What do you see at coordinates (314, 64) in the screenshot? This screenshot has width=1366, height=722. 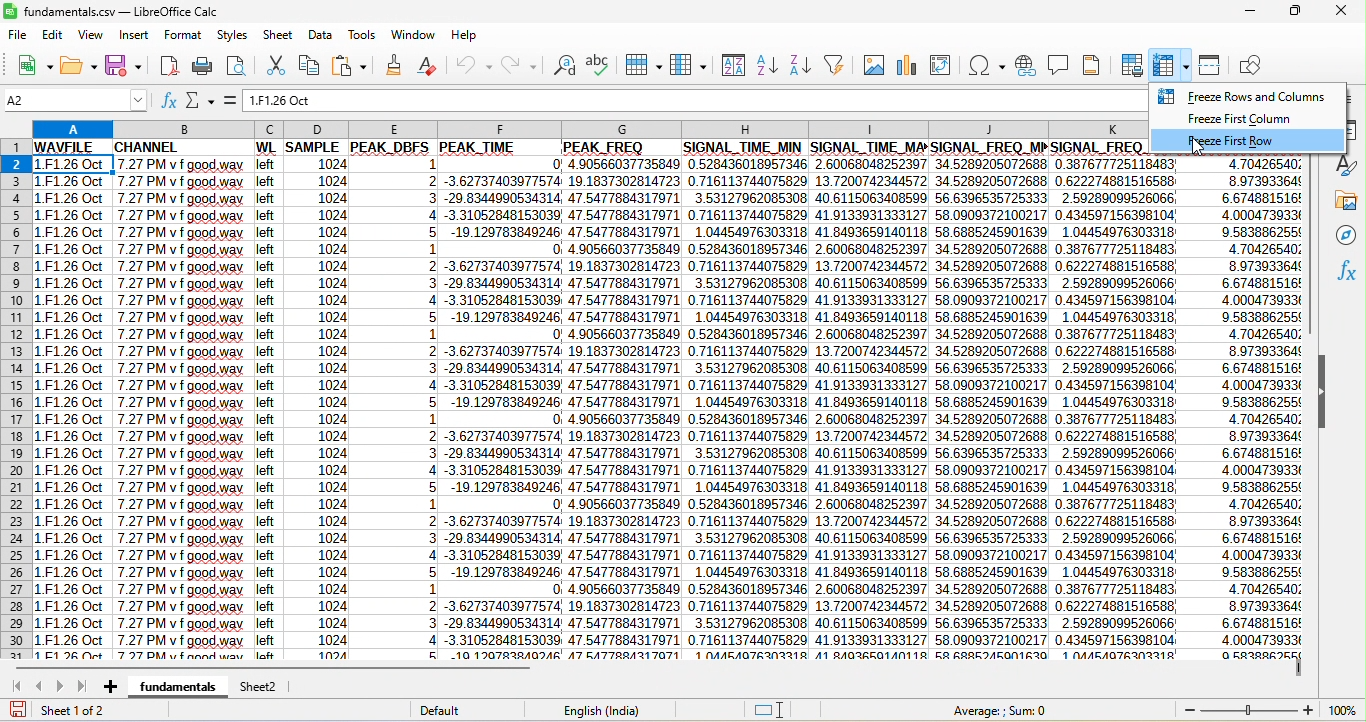 I see `copy` at bounding box center [314, 64].